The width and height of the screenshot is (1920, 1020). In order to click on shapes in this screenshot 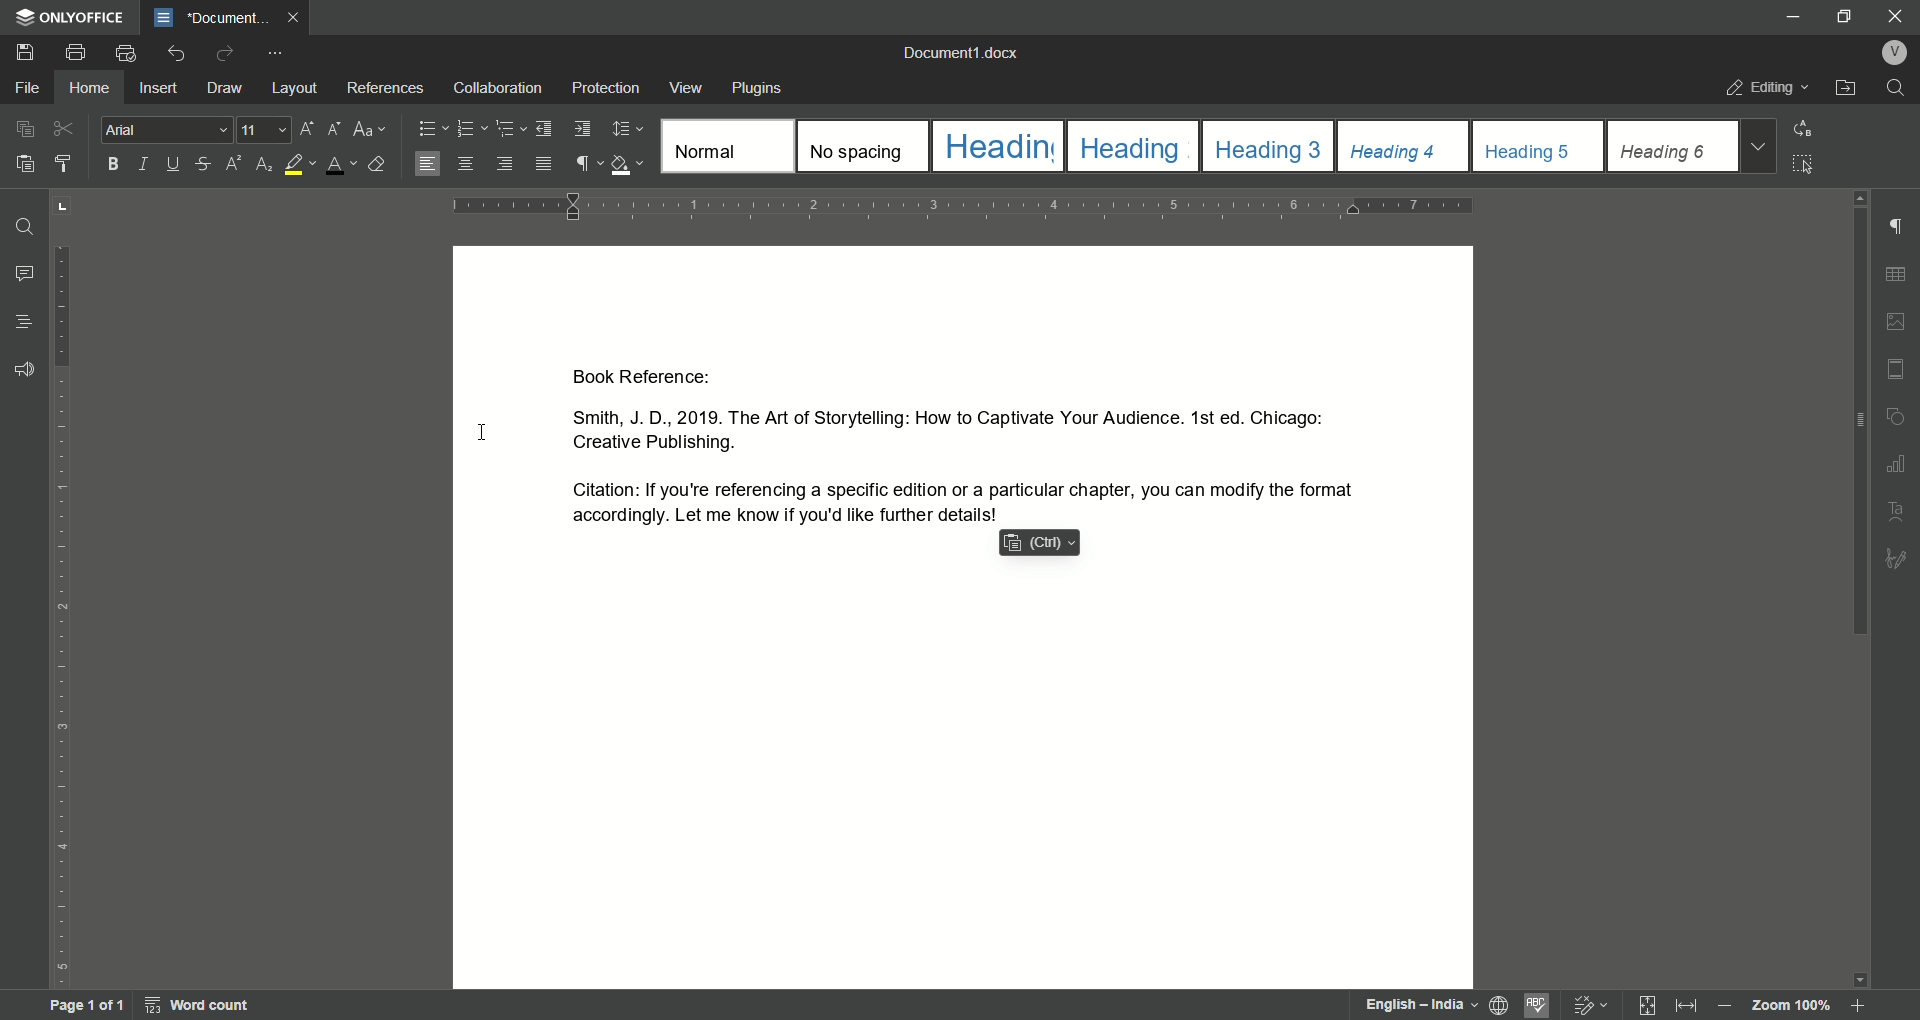, I will do `click(1900, 413)`.